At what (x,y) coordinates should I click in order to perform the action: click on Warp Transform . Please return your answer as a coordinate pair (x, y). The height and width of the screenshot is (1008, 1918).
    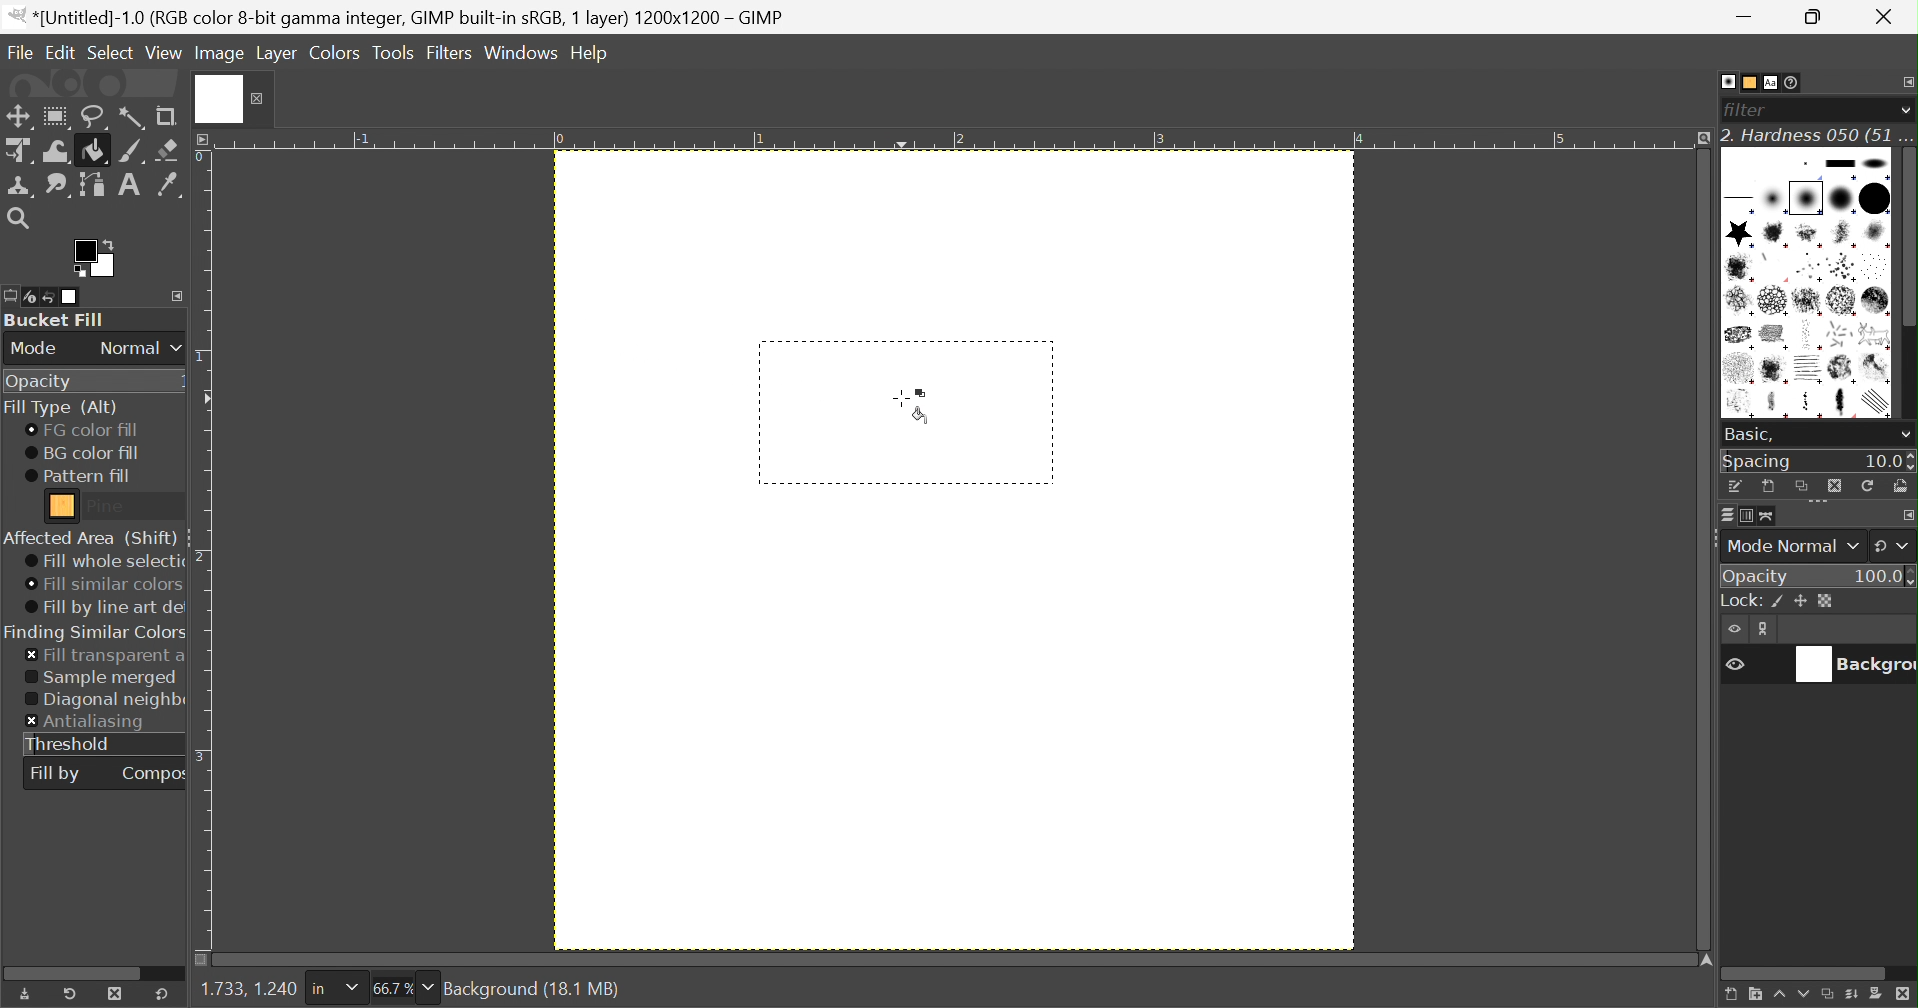
    Looking at the image, I should click on (57, 151).